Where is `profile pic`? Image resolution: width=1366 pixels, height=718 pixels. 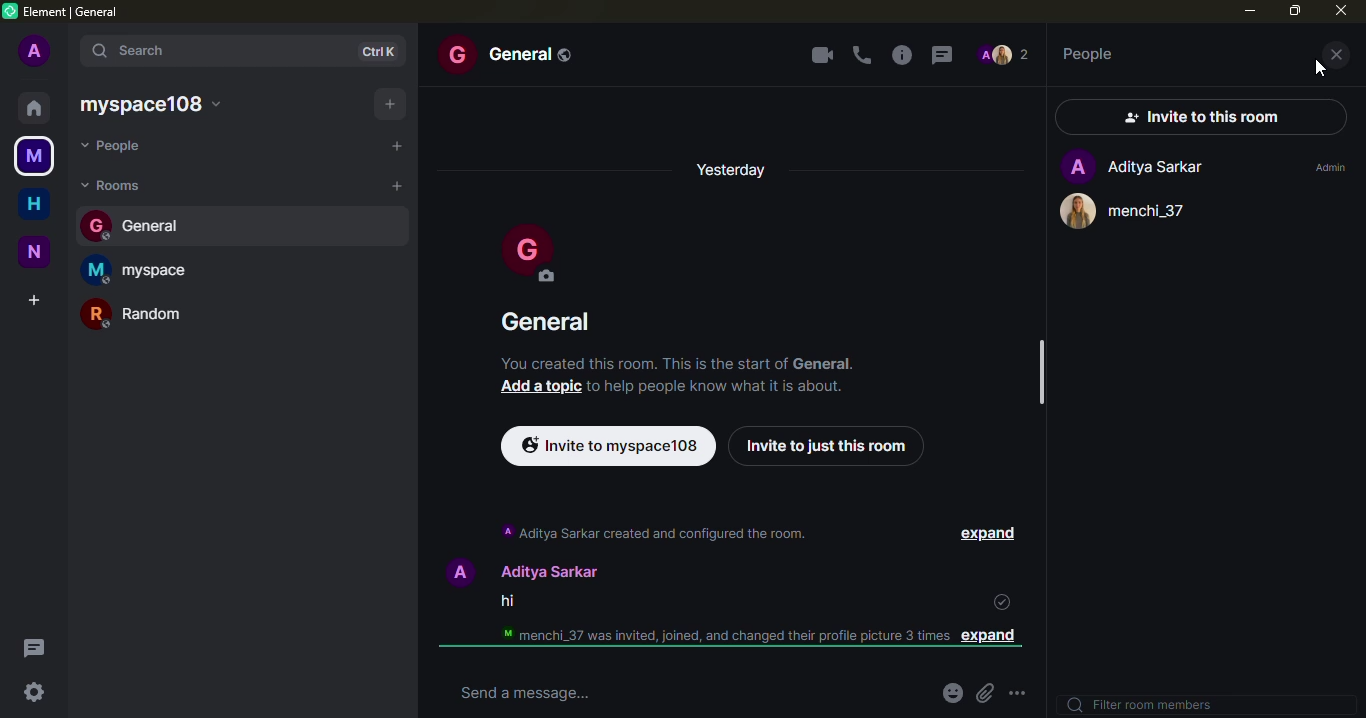 profile pic is located at coordinates (525, 254).